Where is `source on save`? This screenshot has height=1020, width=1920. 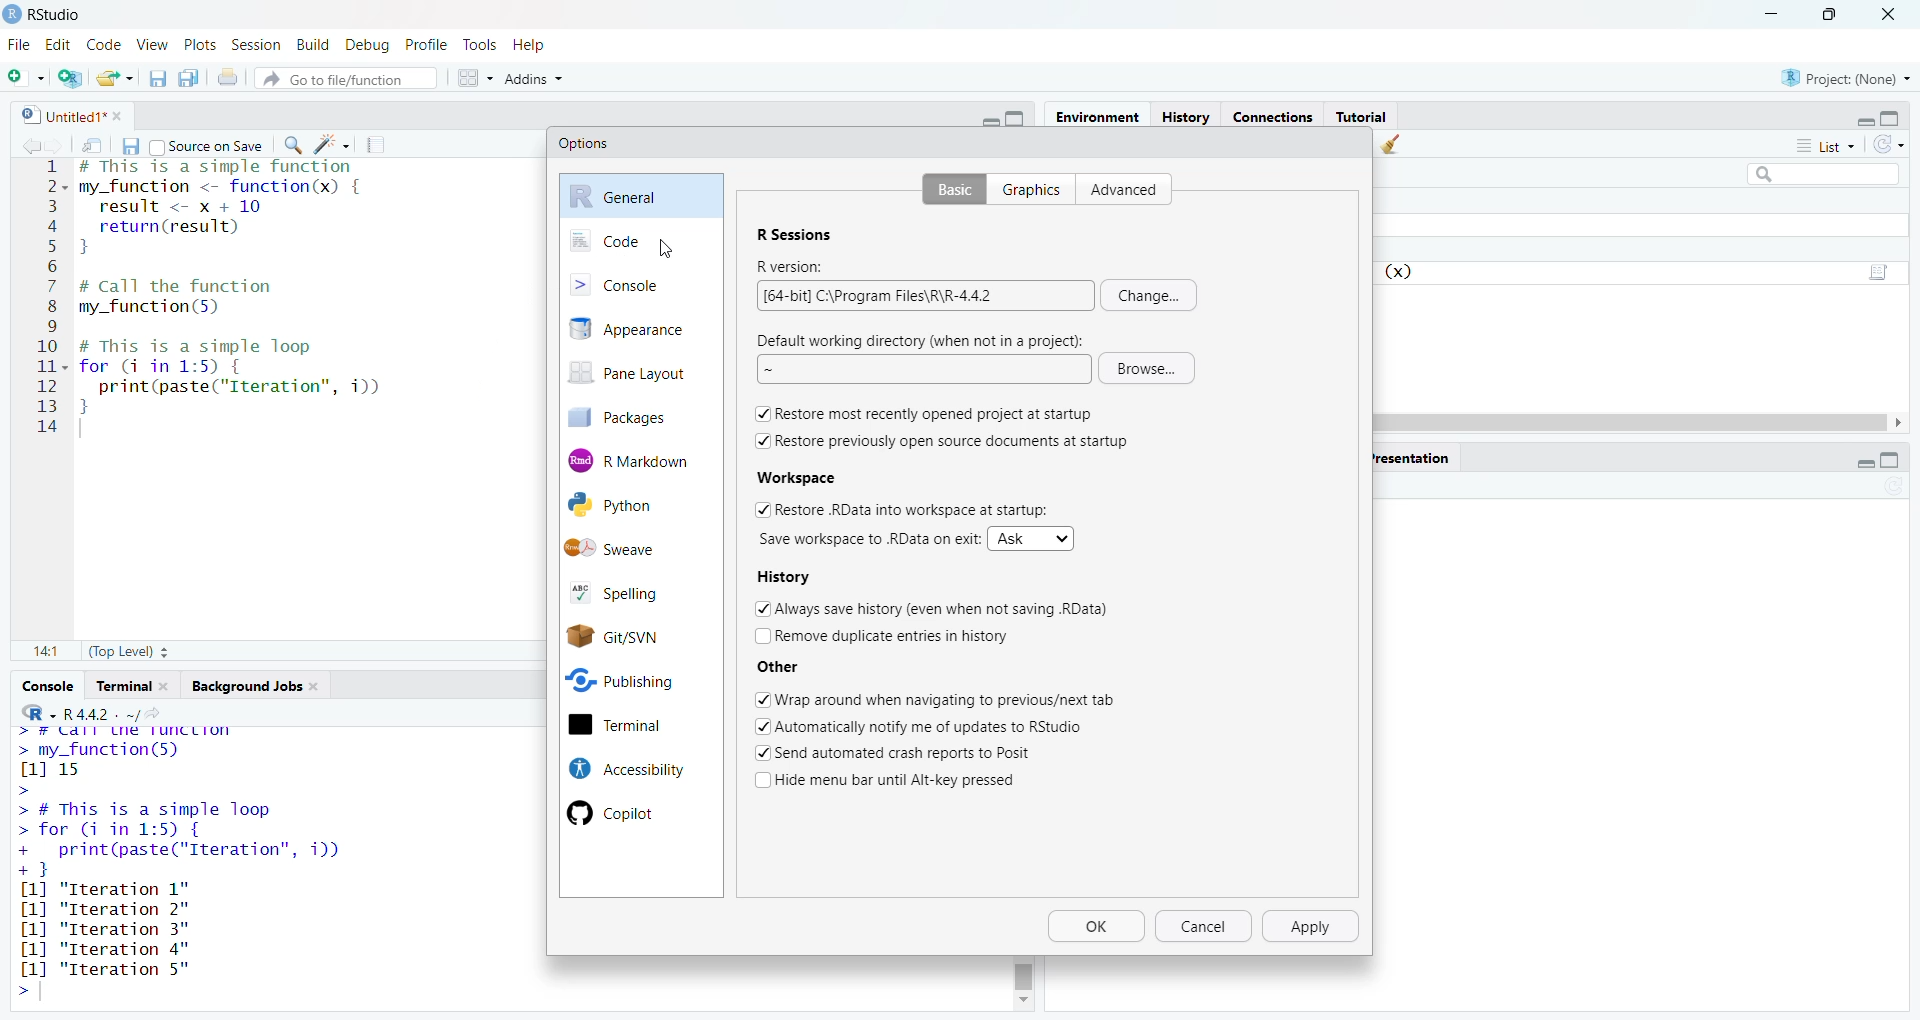
source on save is located at coordinates (207, 144).